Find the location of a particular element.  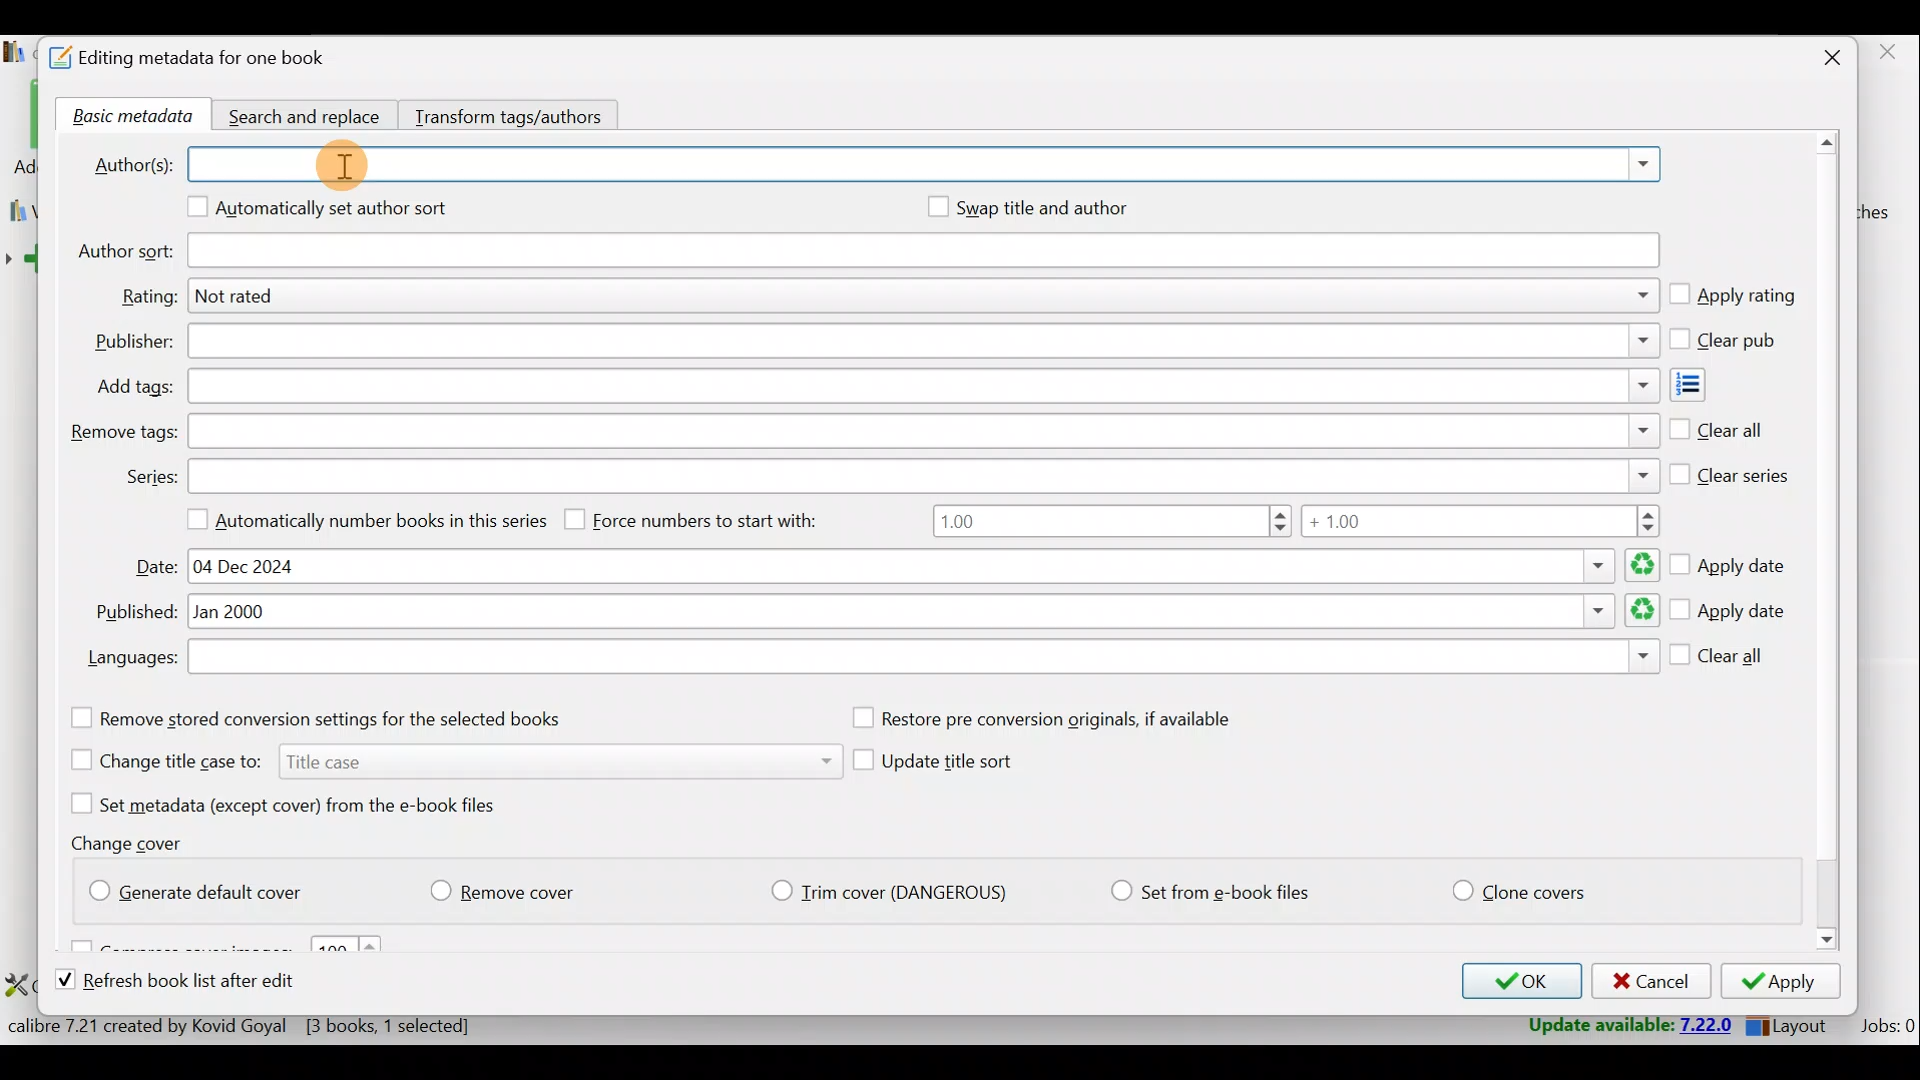

Update is located at coordinates (1627, 1026).